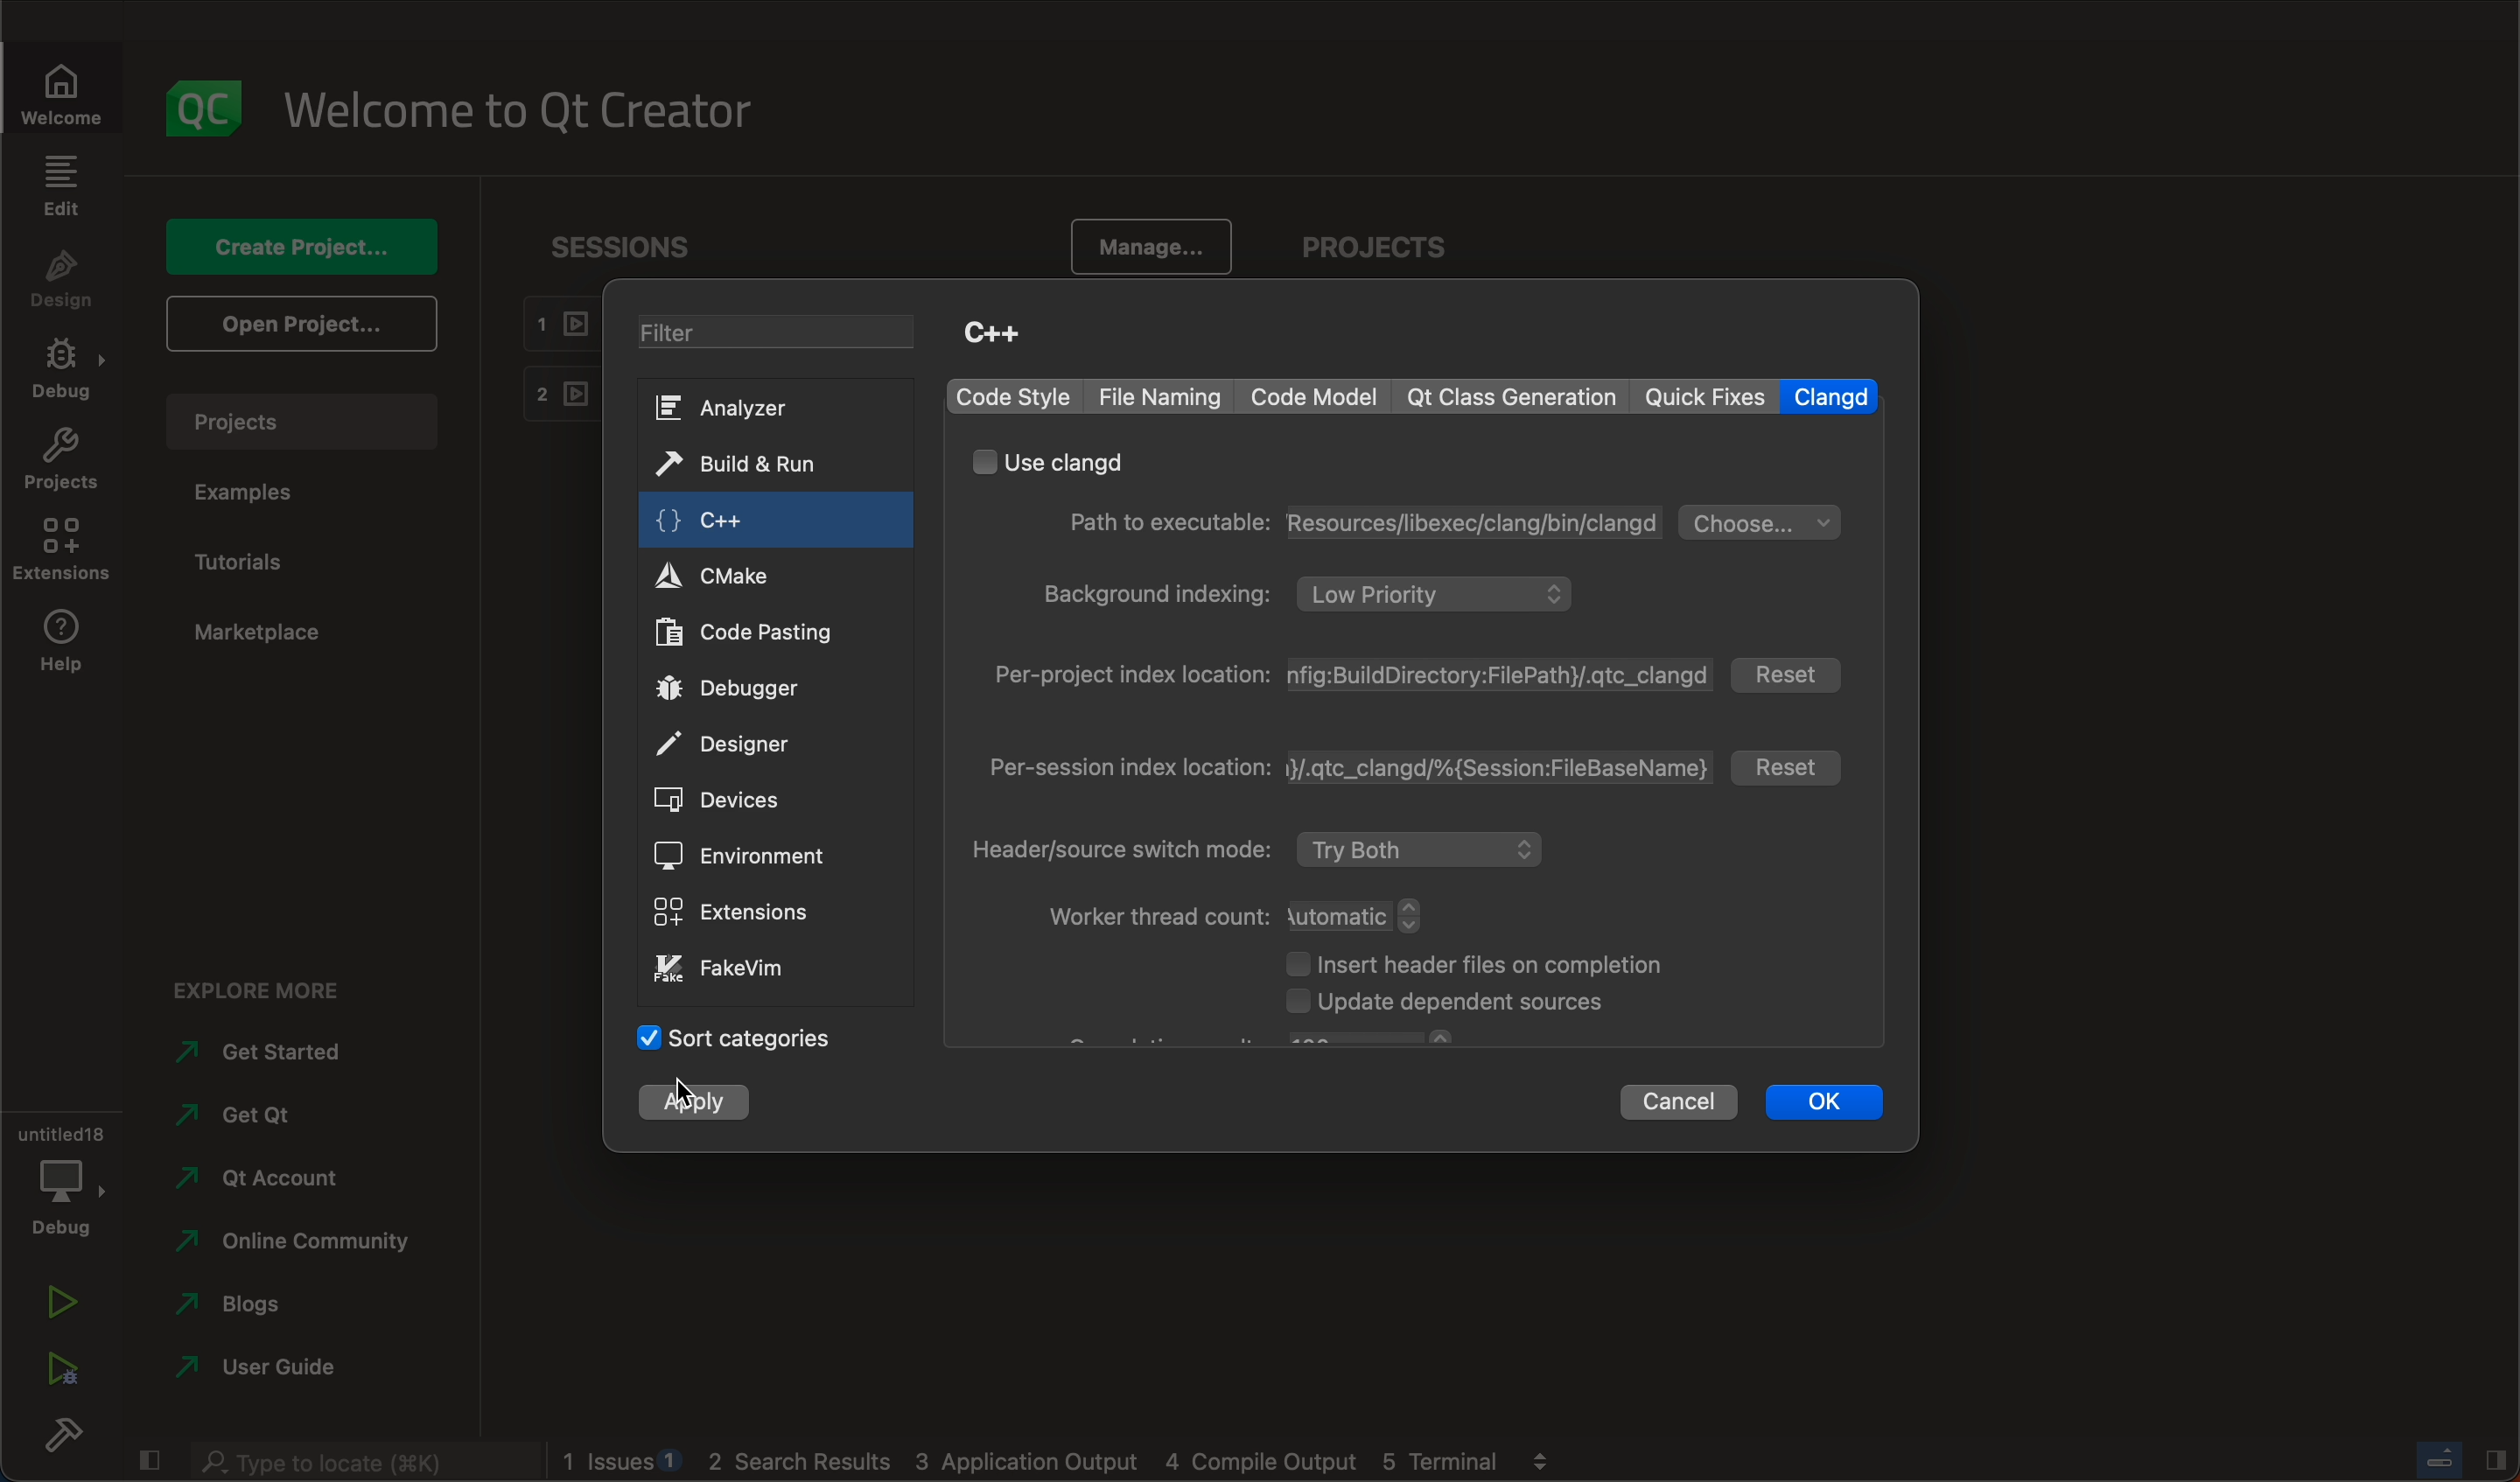  What do you see at coordinates (746, 909) in the screenshot?
I see `build and run` at bounding box center [746, 909].